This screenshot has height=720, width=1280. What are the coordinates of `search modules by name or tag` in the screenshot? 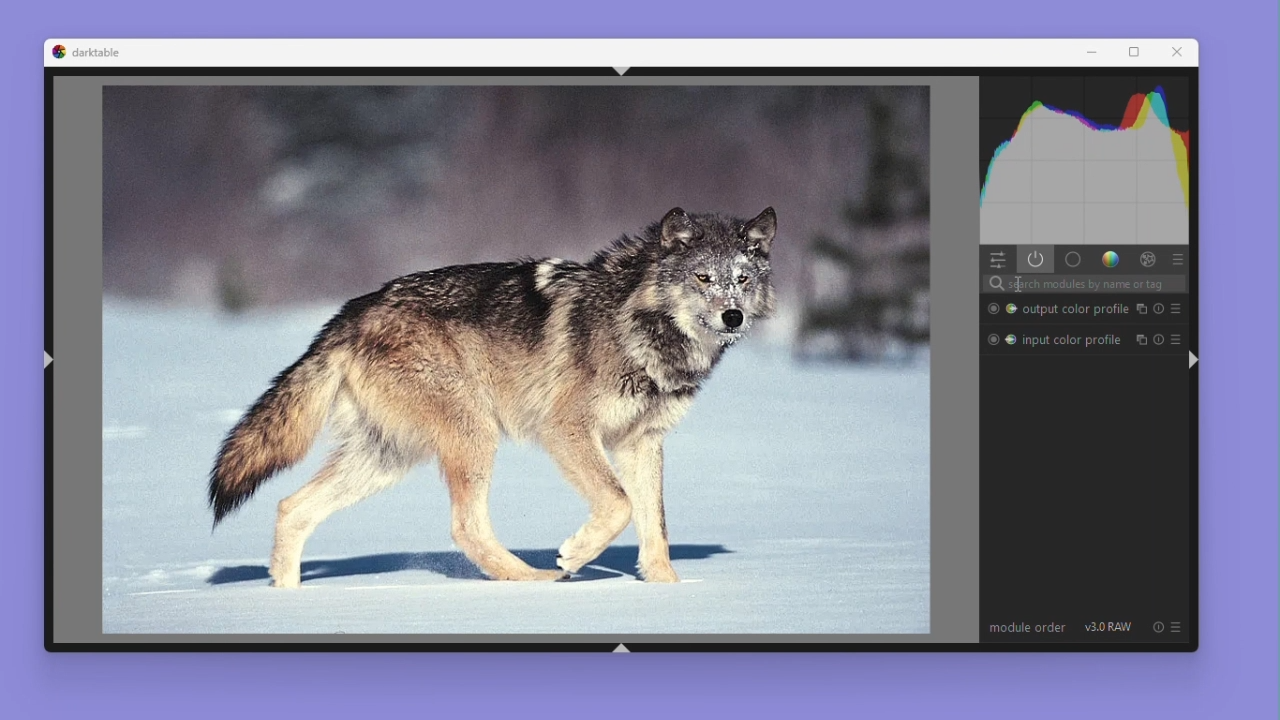 It's located at (1111, 285).